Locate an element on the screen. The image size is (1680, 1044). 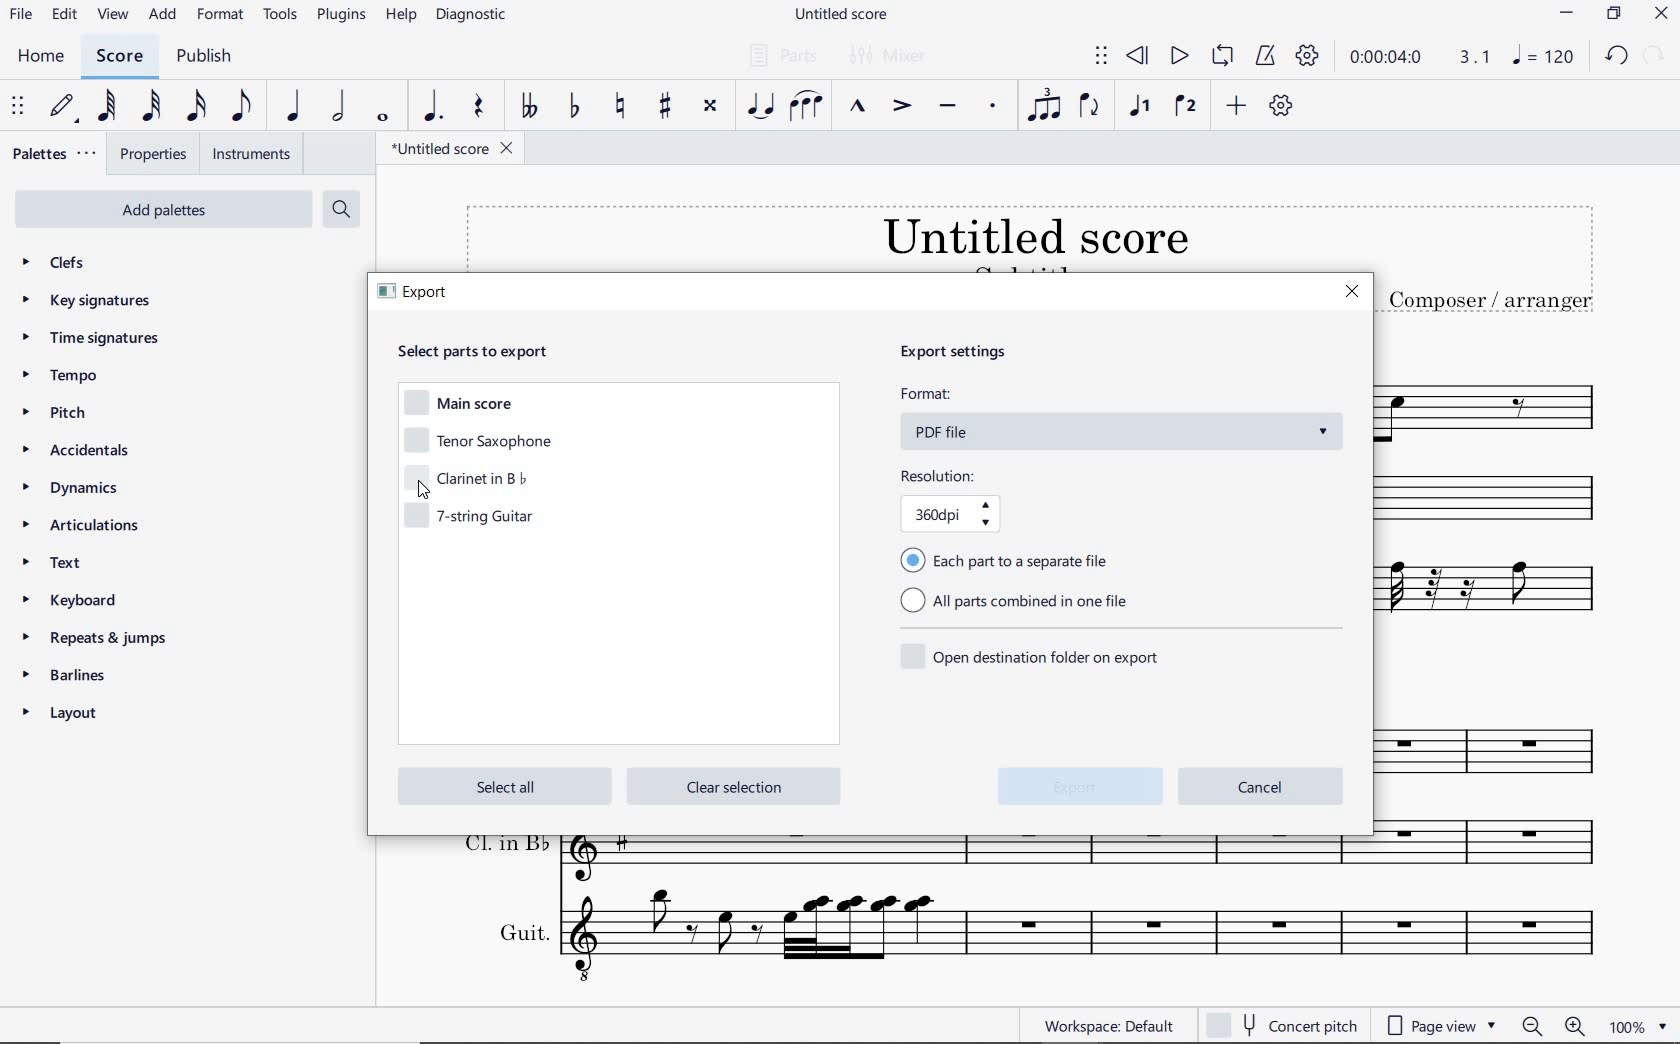
NOTE is located at coordinates (1543, 55).